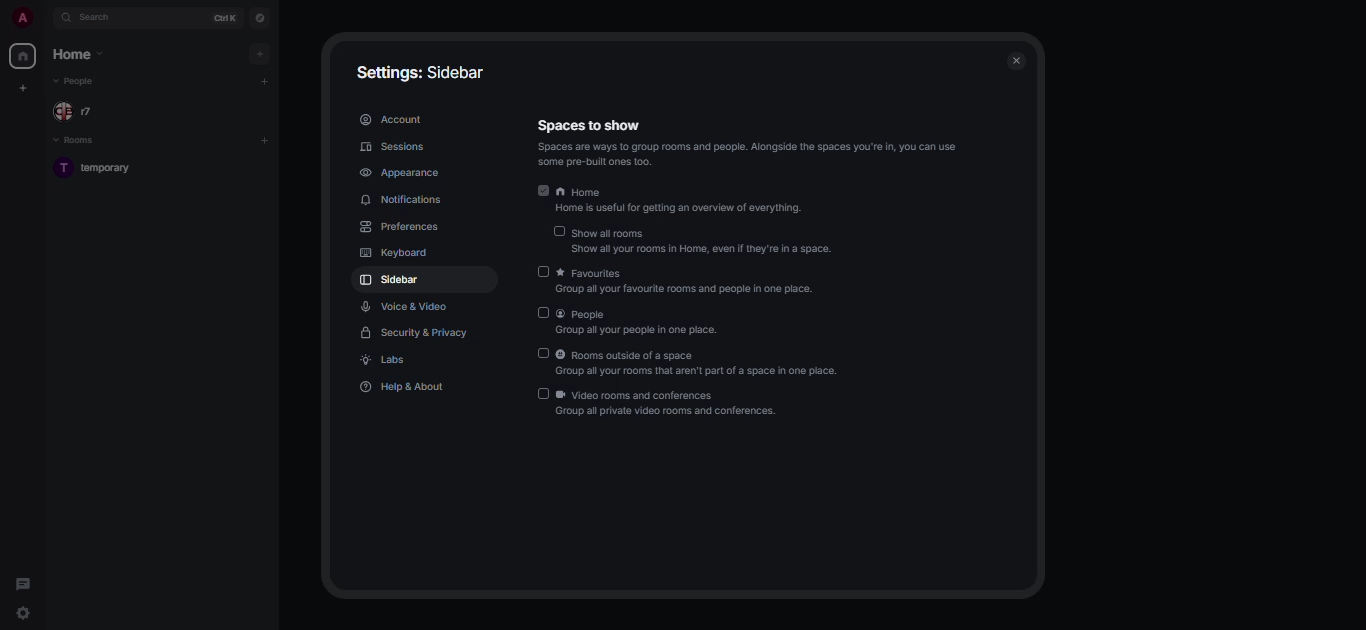  What do you see at coordinates (681, 201) in the screenshot?
I see `home` at bounding box center [681, 201].